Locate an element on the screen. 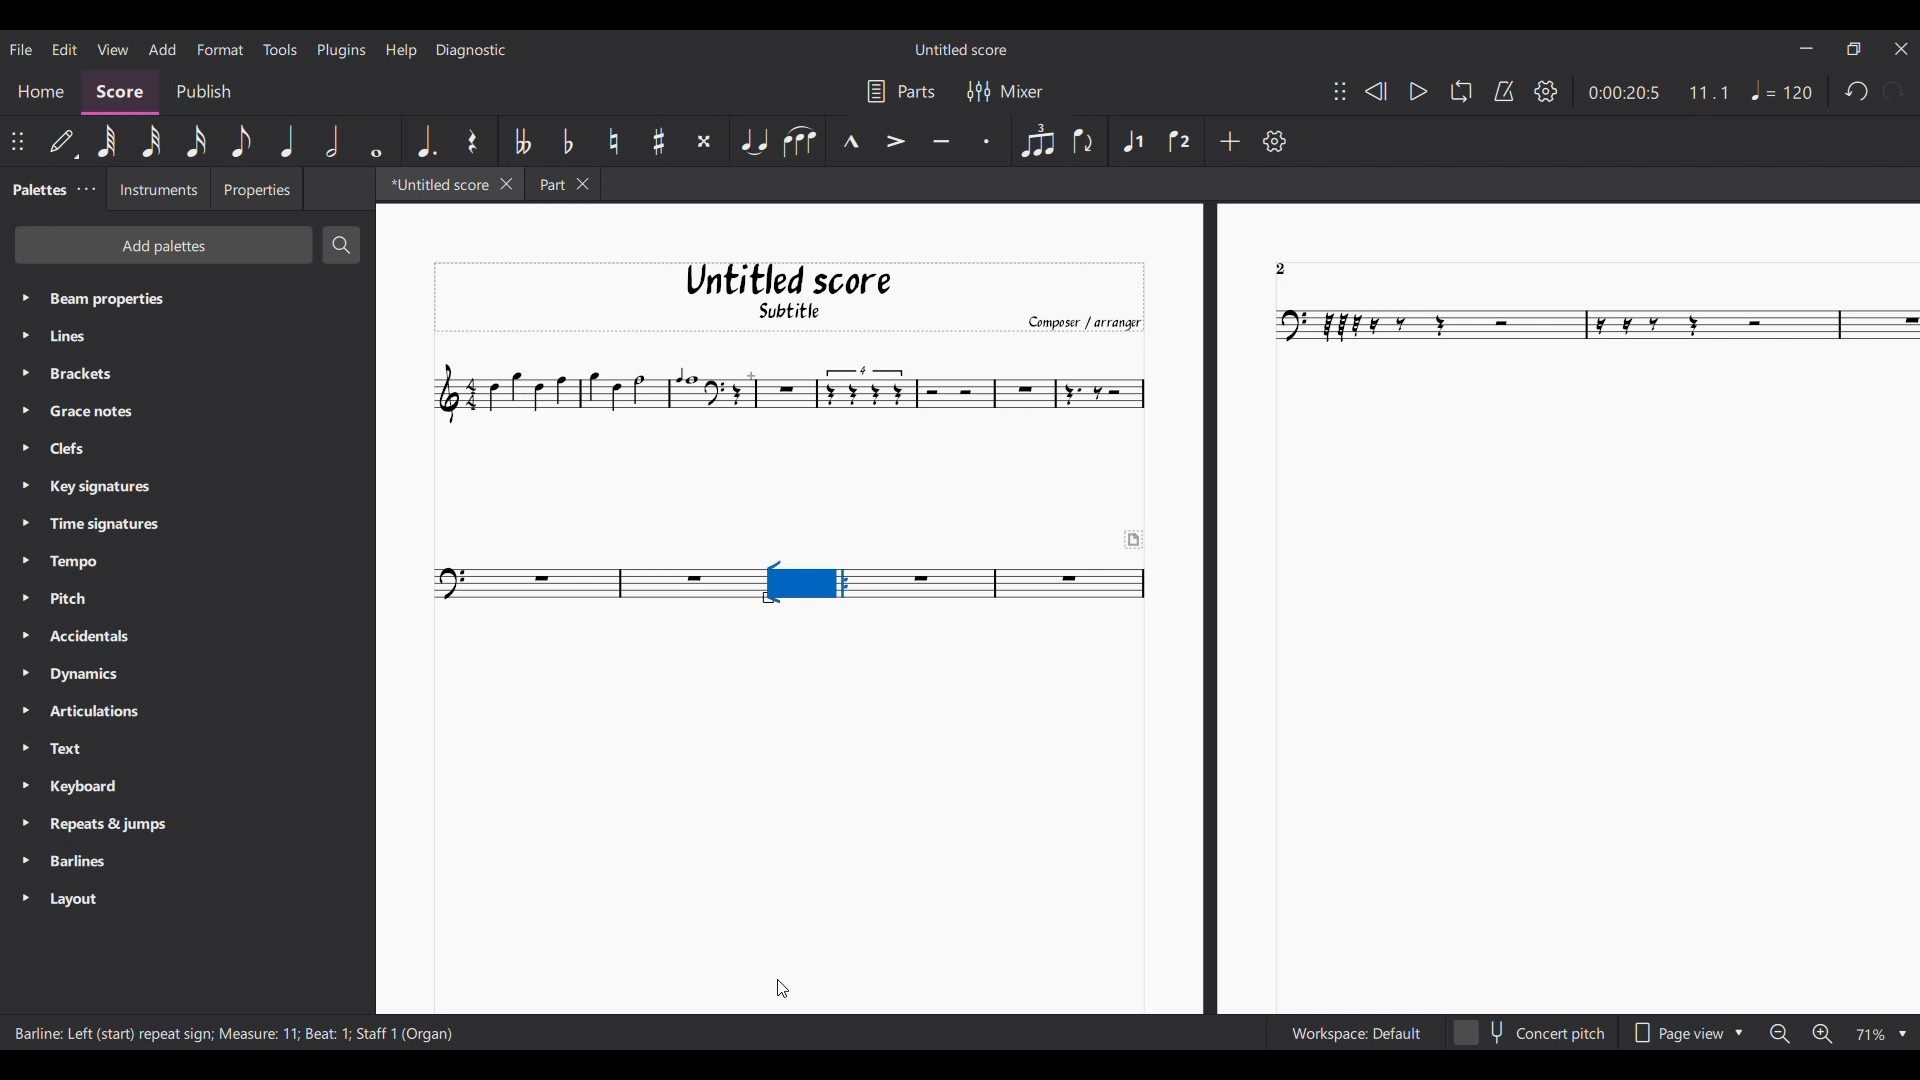  16th note is located at coordinates (197, 141).